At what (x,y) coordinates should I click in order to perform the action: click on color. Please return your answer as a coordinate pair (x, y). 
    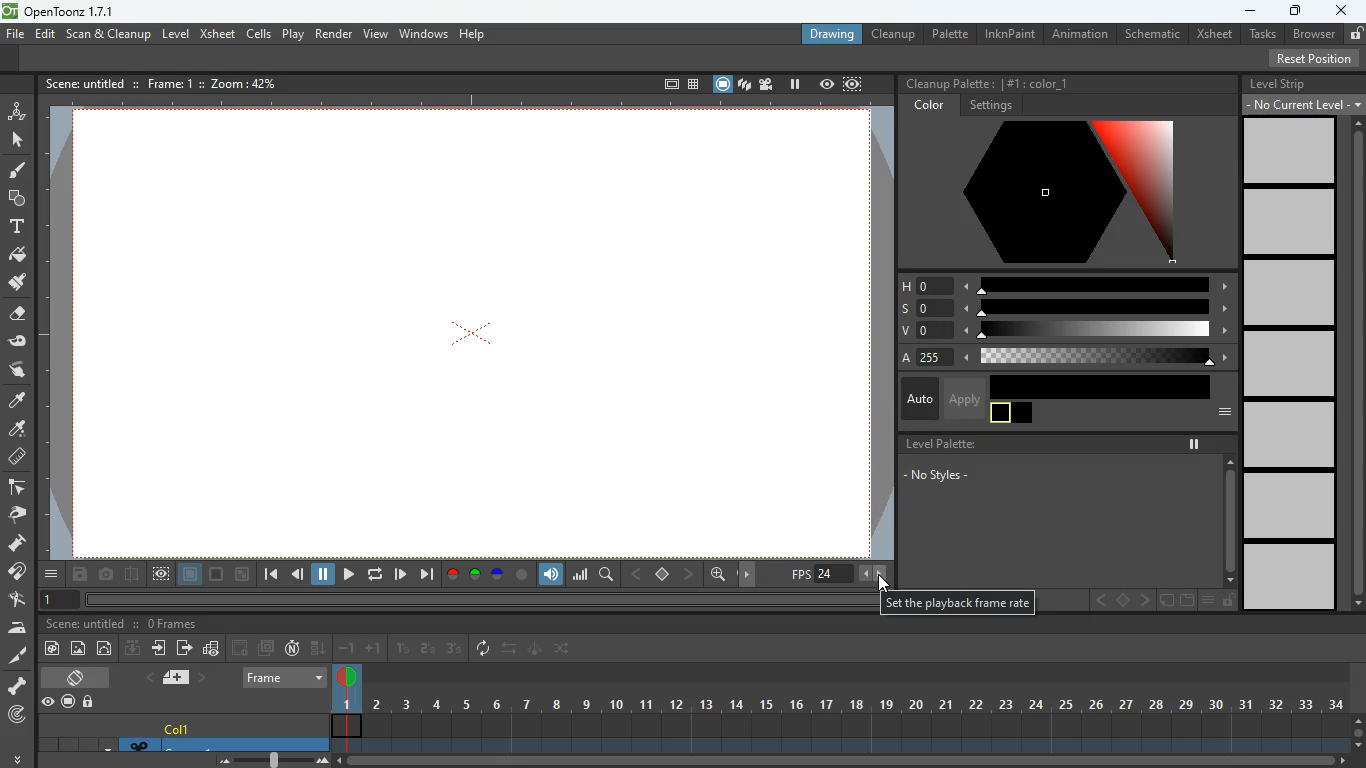
    Looking at the image, I should click on (215, 574).